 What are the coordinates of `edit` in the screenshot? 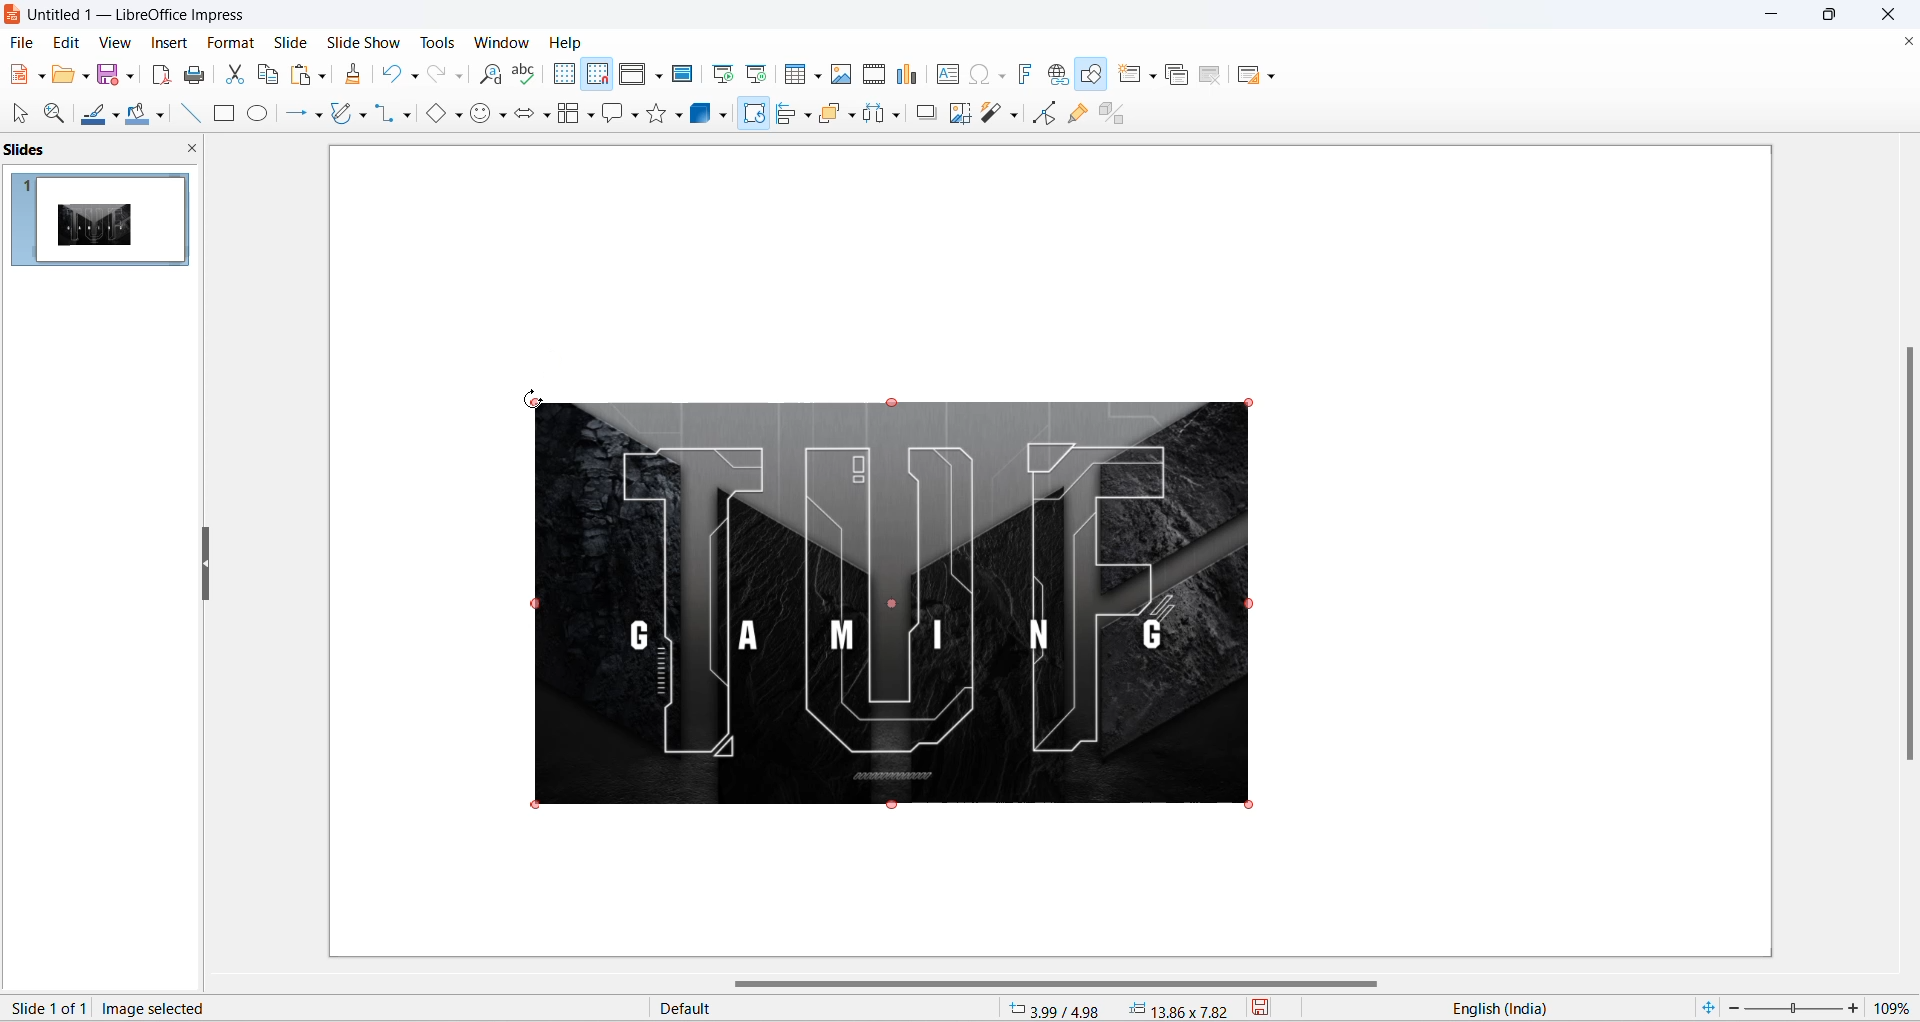 It's located at (68, 42).